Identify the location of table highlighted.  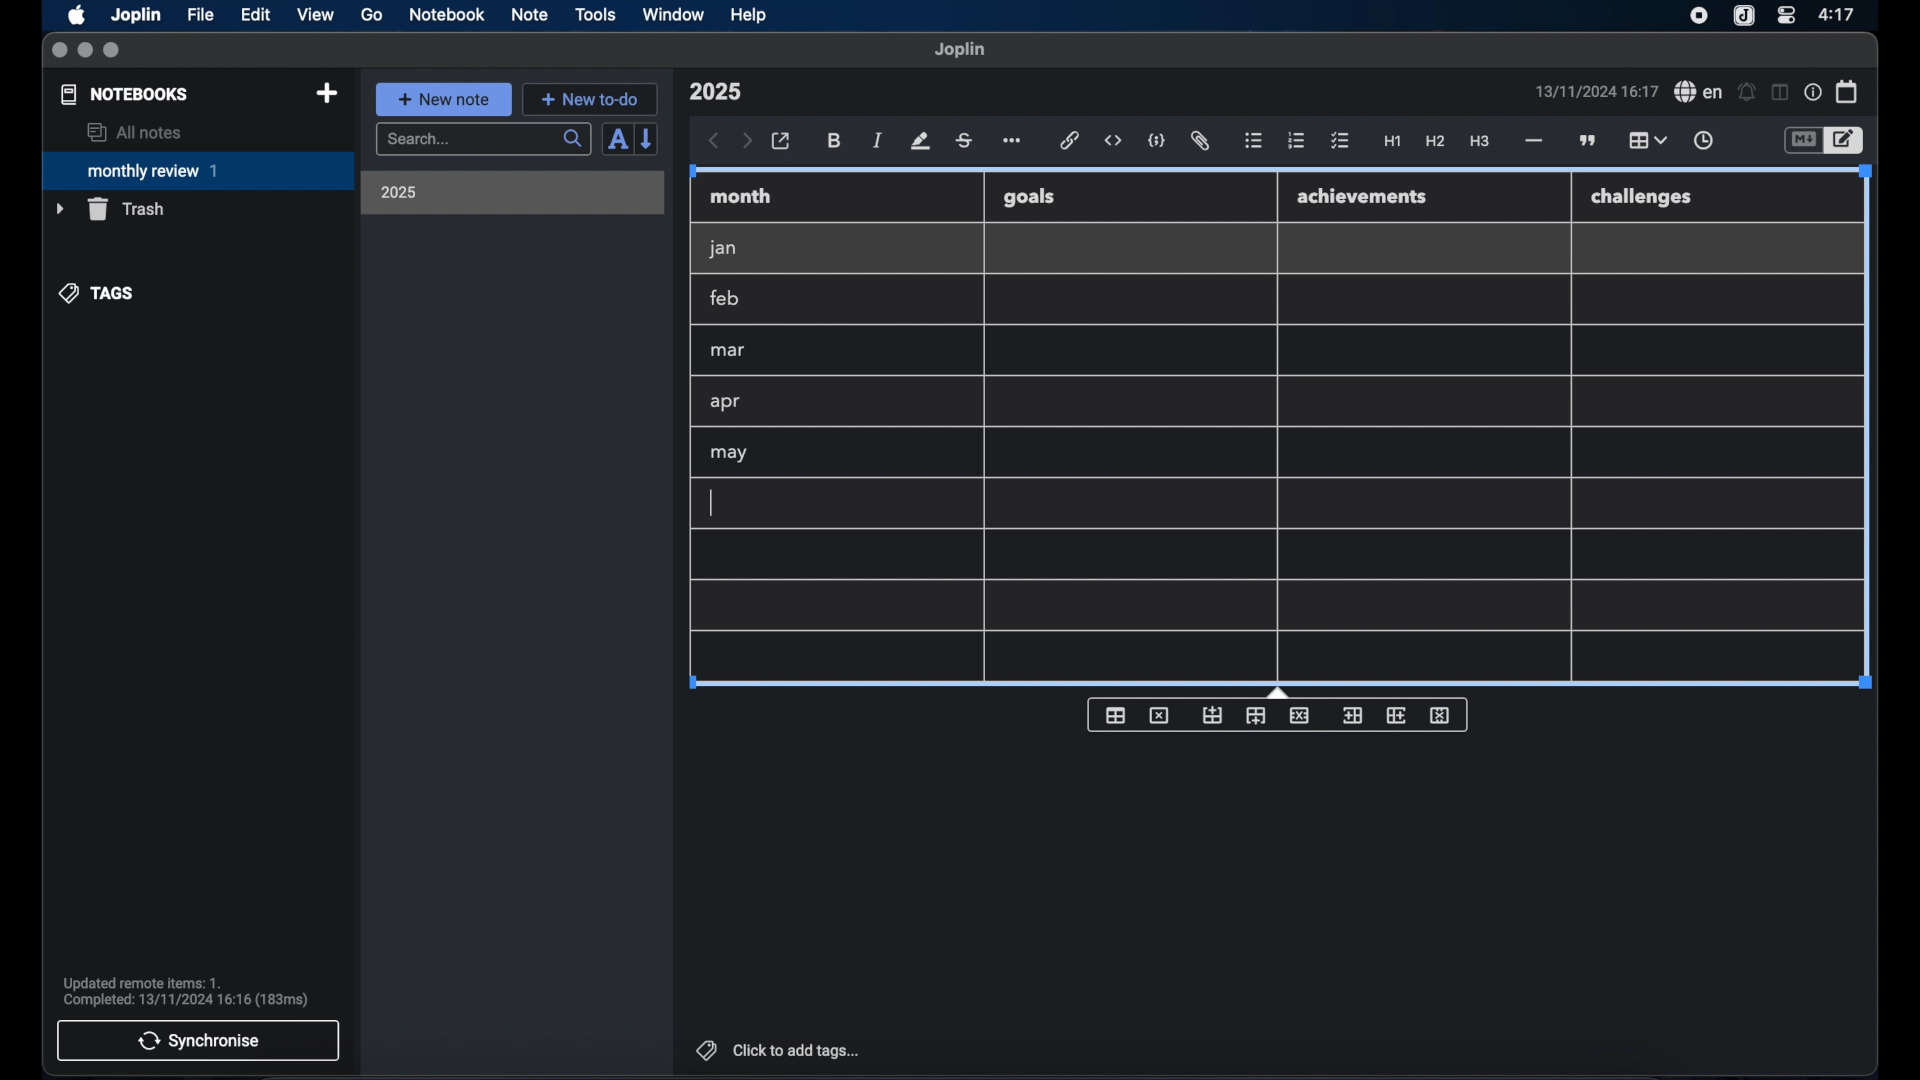
(1645, 140).